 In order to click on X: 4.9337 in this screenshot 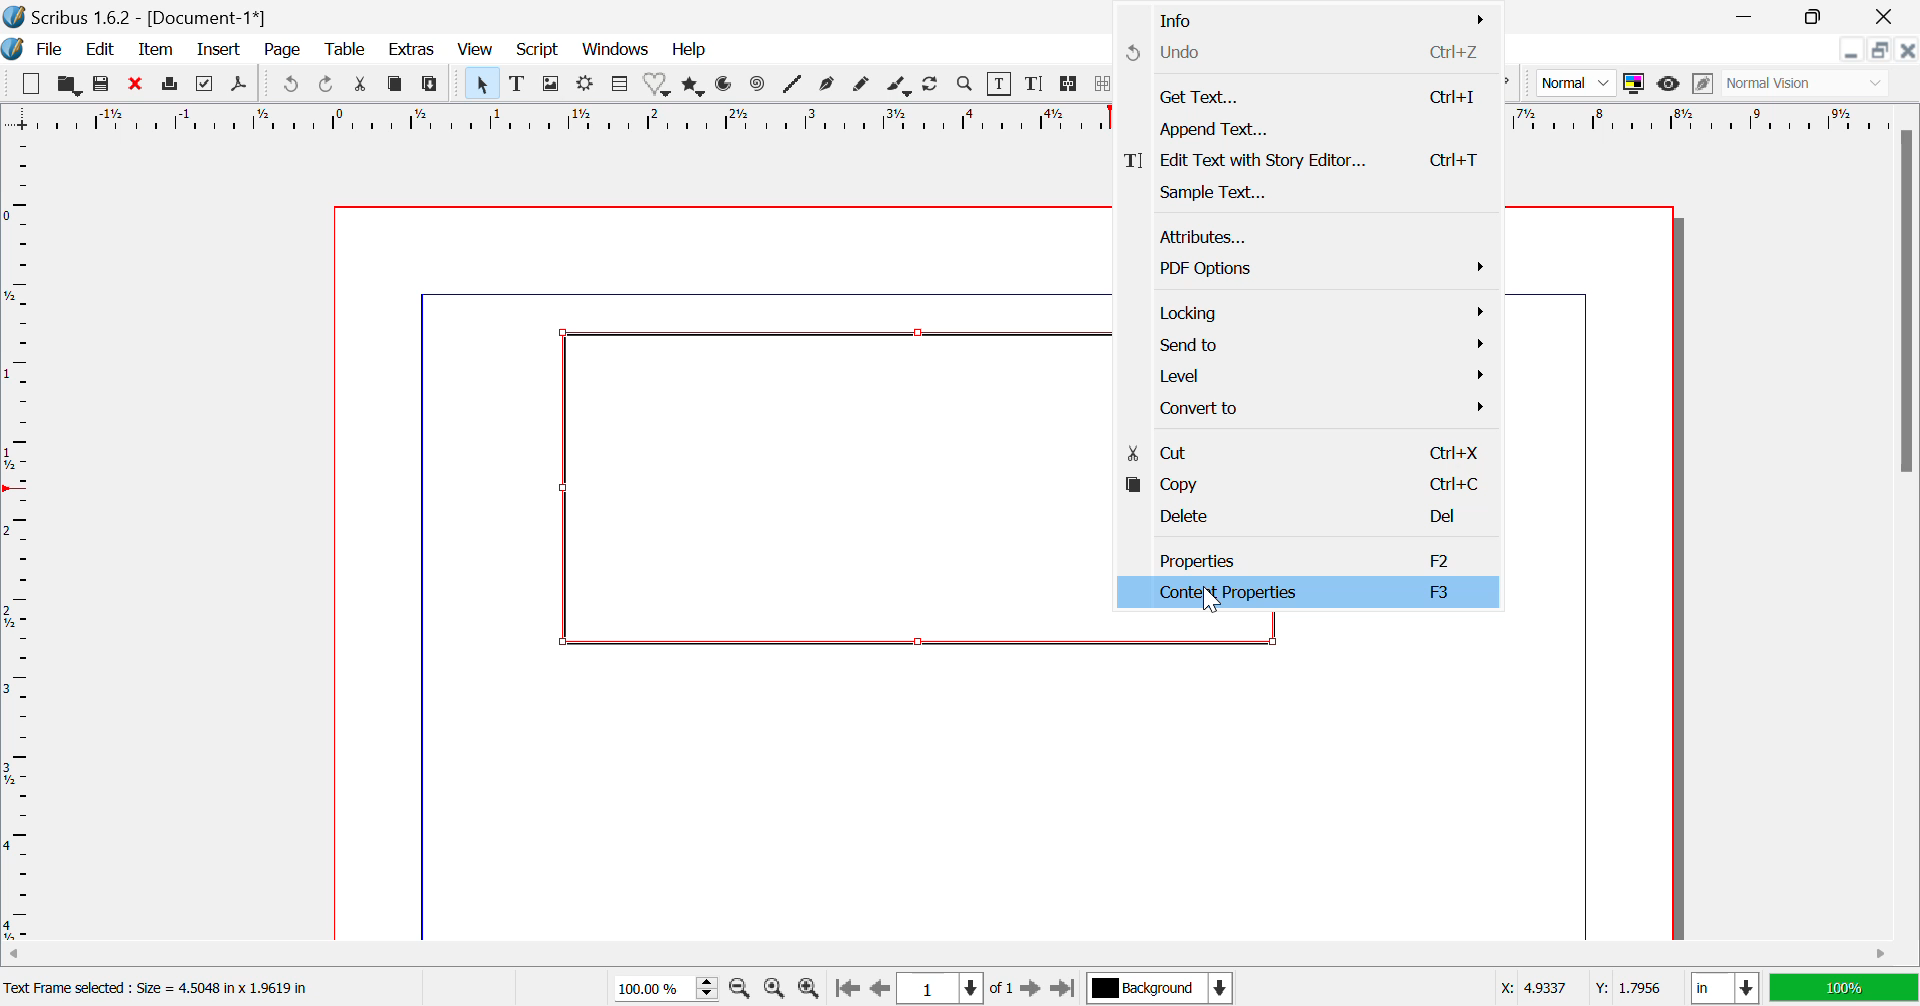, I will do `click(1528, 986)`.